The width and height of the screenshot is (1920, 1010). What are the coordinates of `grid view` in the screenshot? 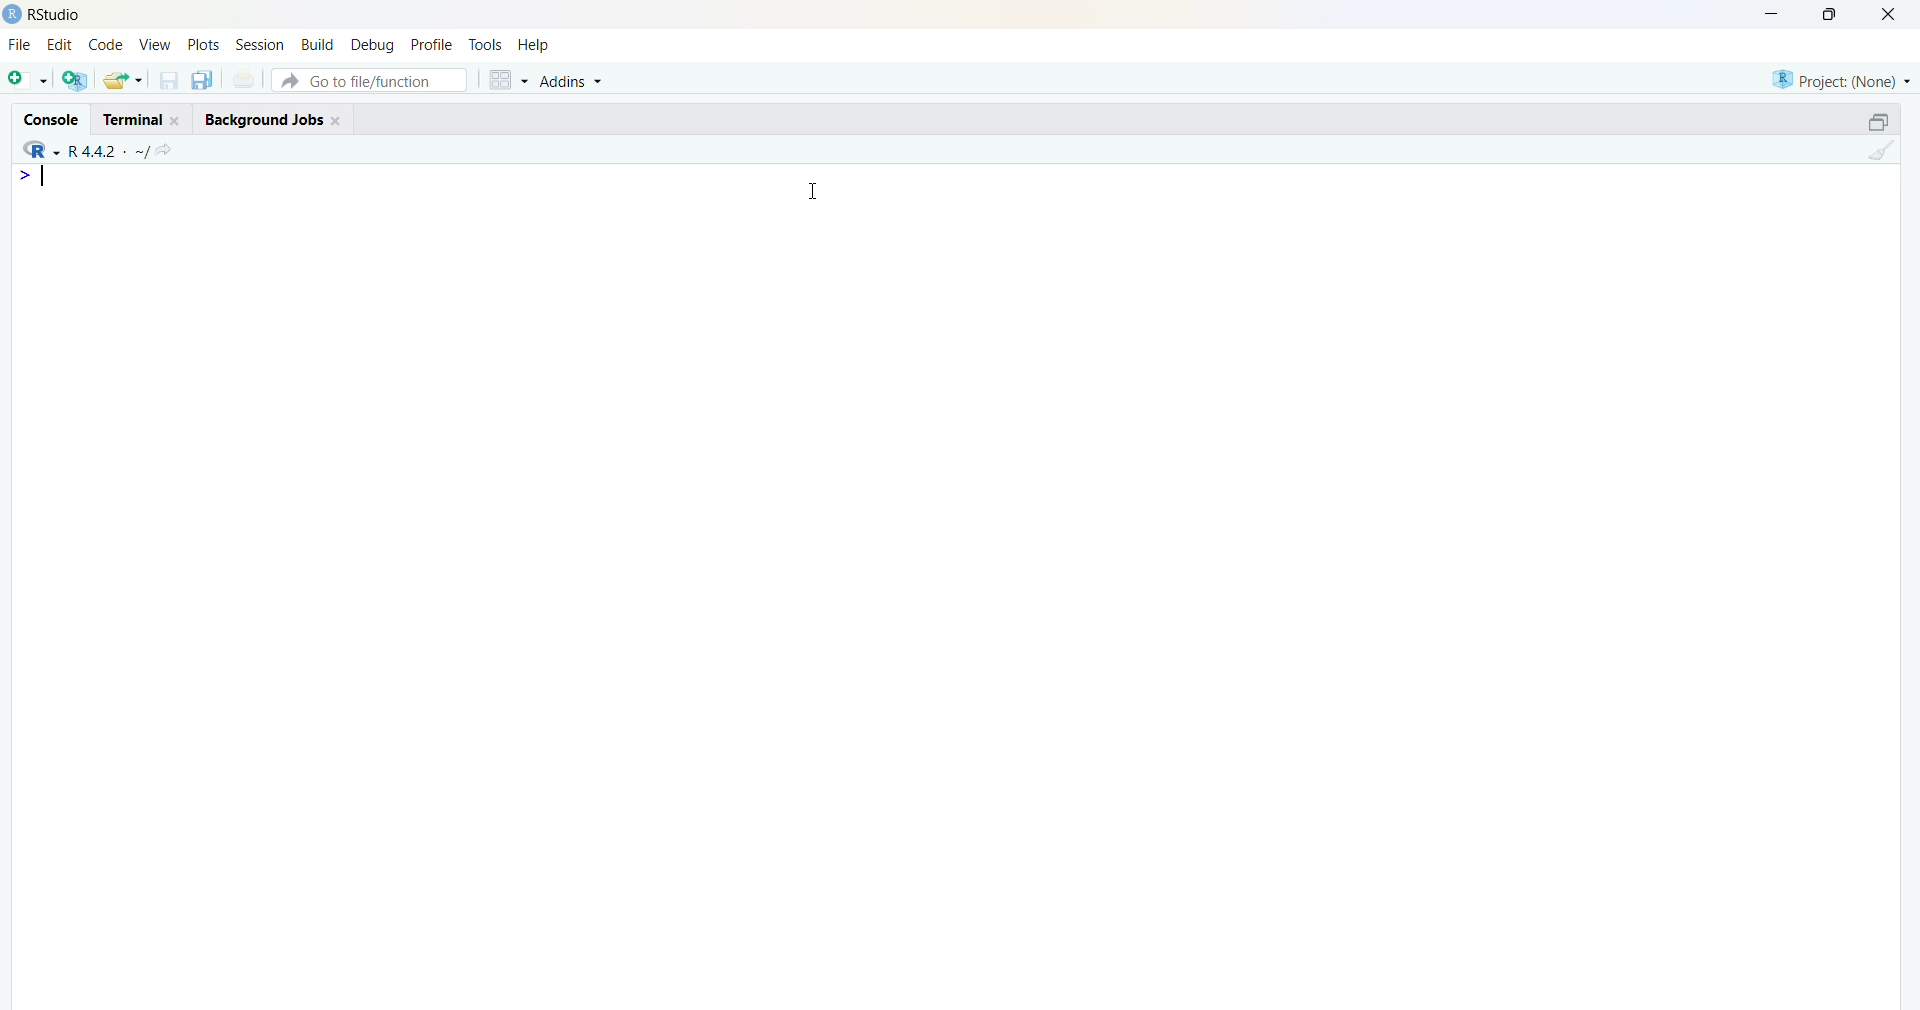 It's located at (507, 79).